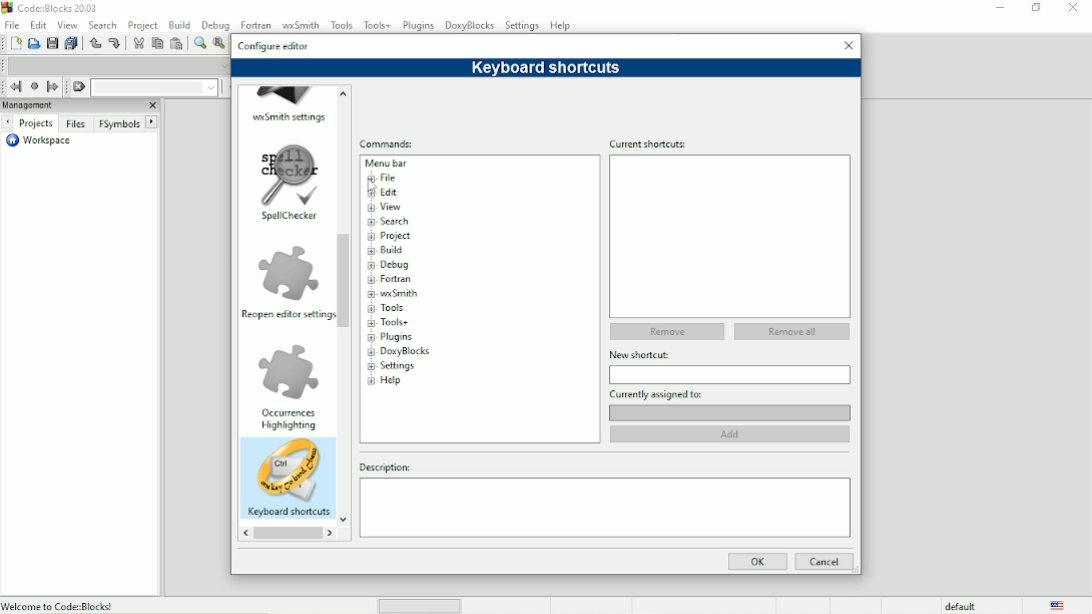  What do you see at coordinates (59, 605) in the screenshot?
I see `Welcome to Code:Blocks ` at bounding box center [59, 605].